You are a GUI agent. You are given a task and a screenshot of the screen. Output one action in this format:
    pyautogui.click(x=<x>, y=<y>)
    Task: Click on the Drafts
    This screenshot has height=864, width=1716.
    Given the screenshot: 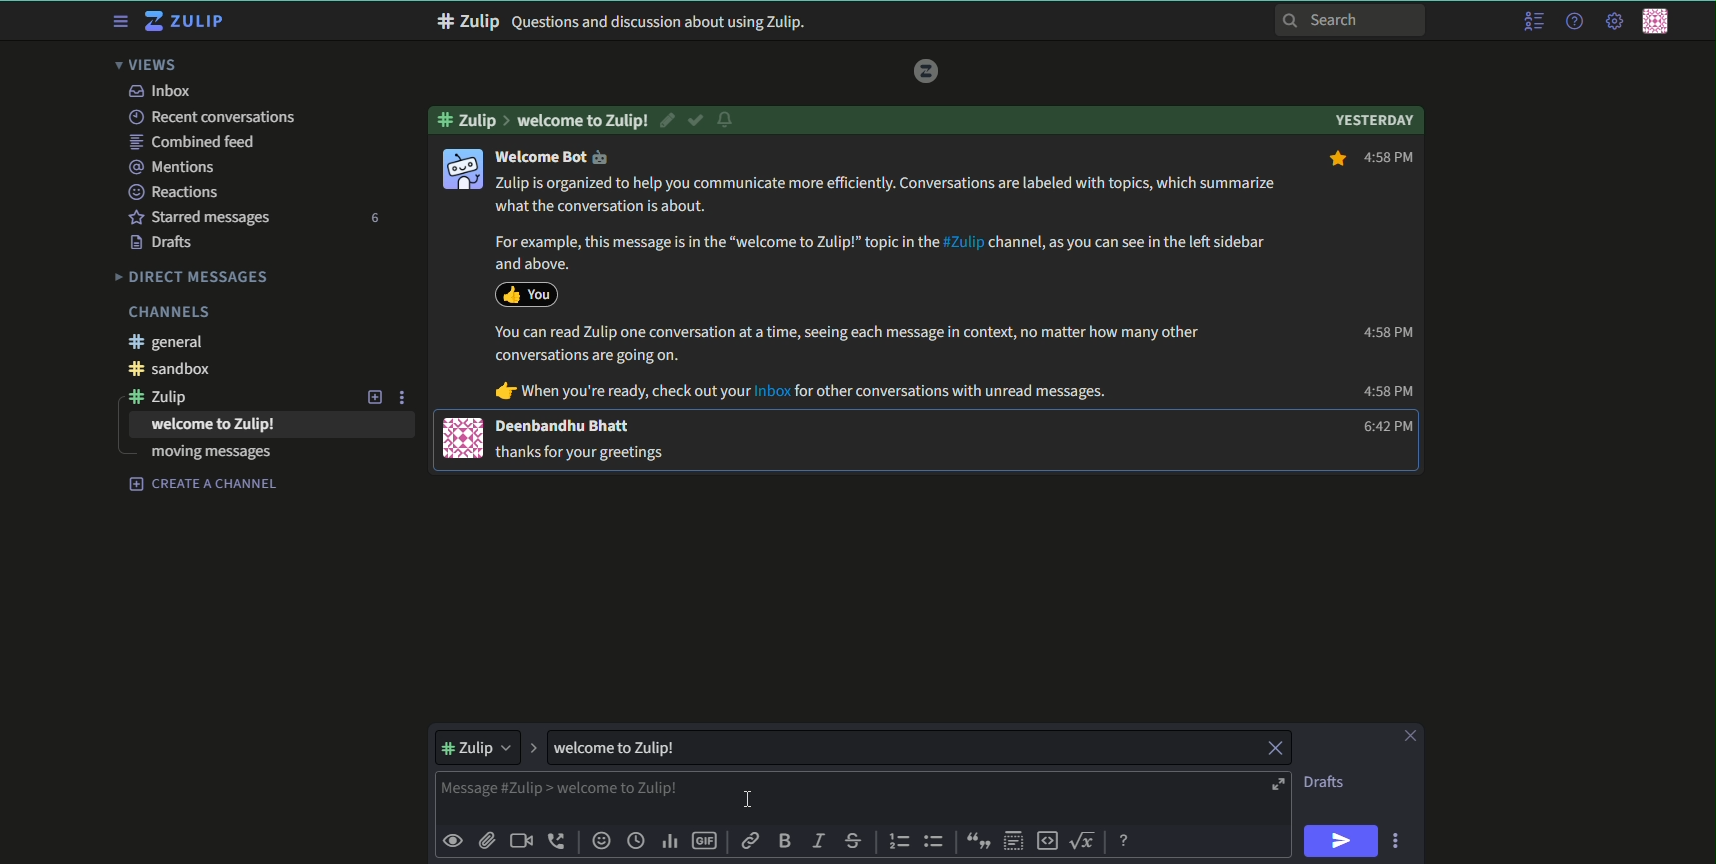 What is the action you would take?
    pyautogui.click(x=164, y=243)
    